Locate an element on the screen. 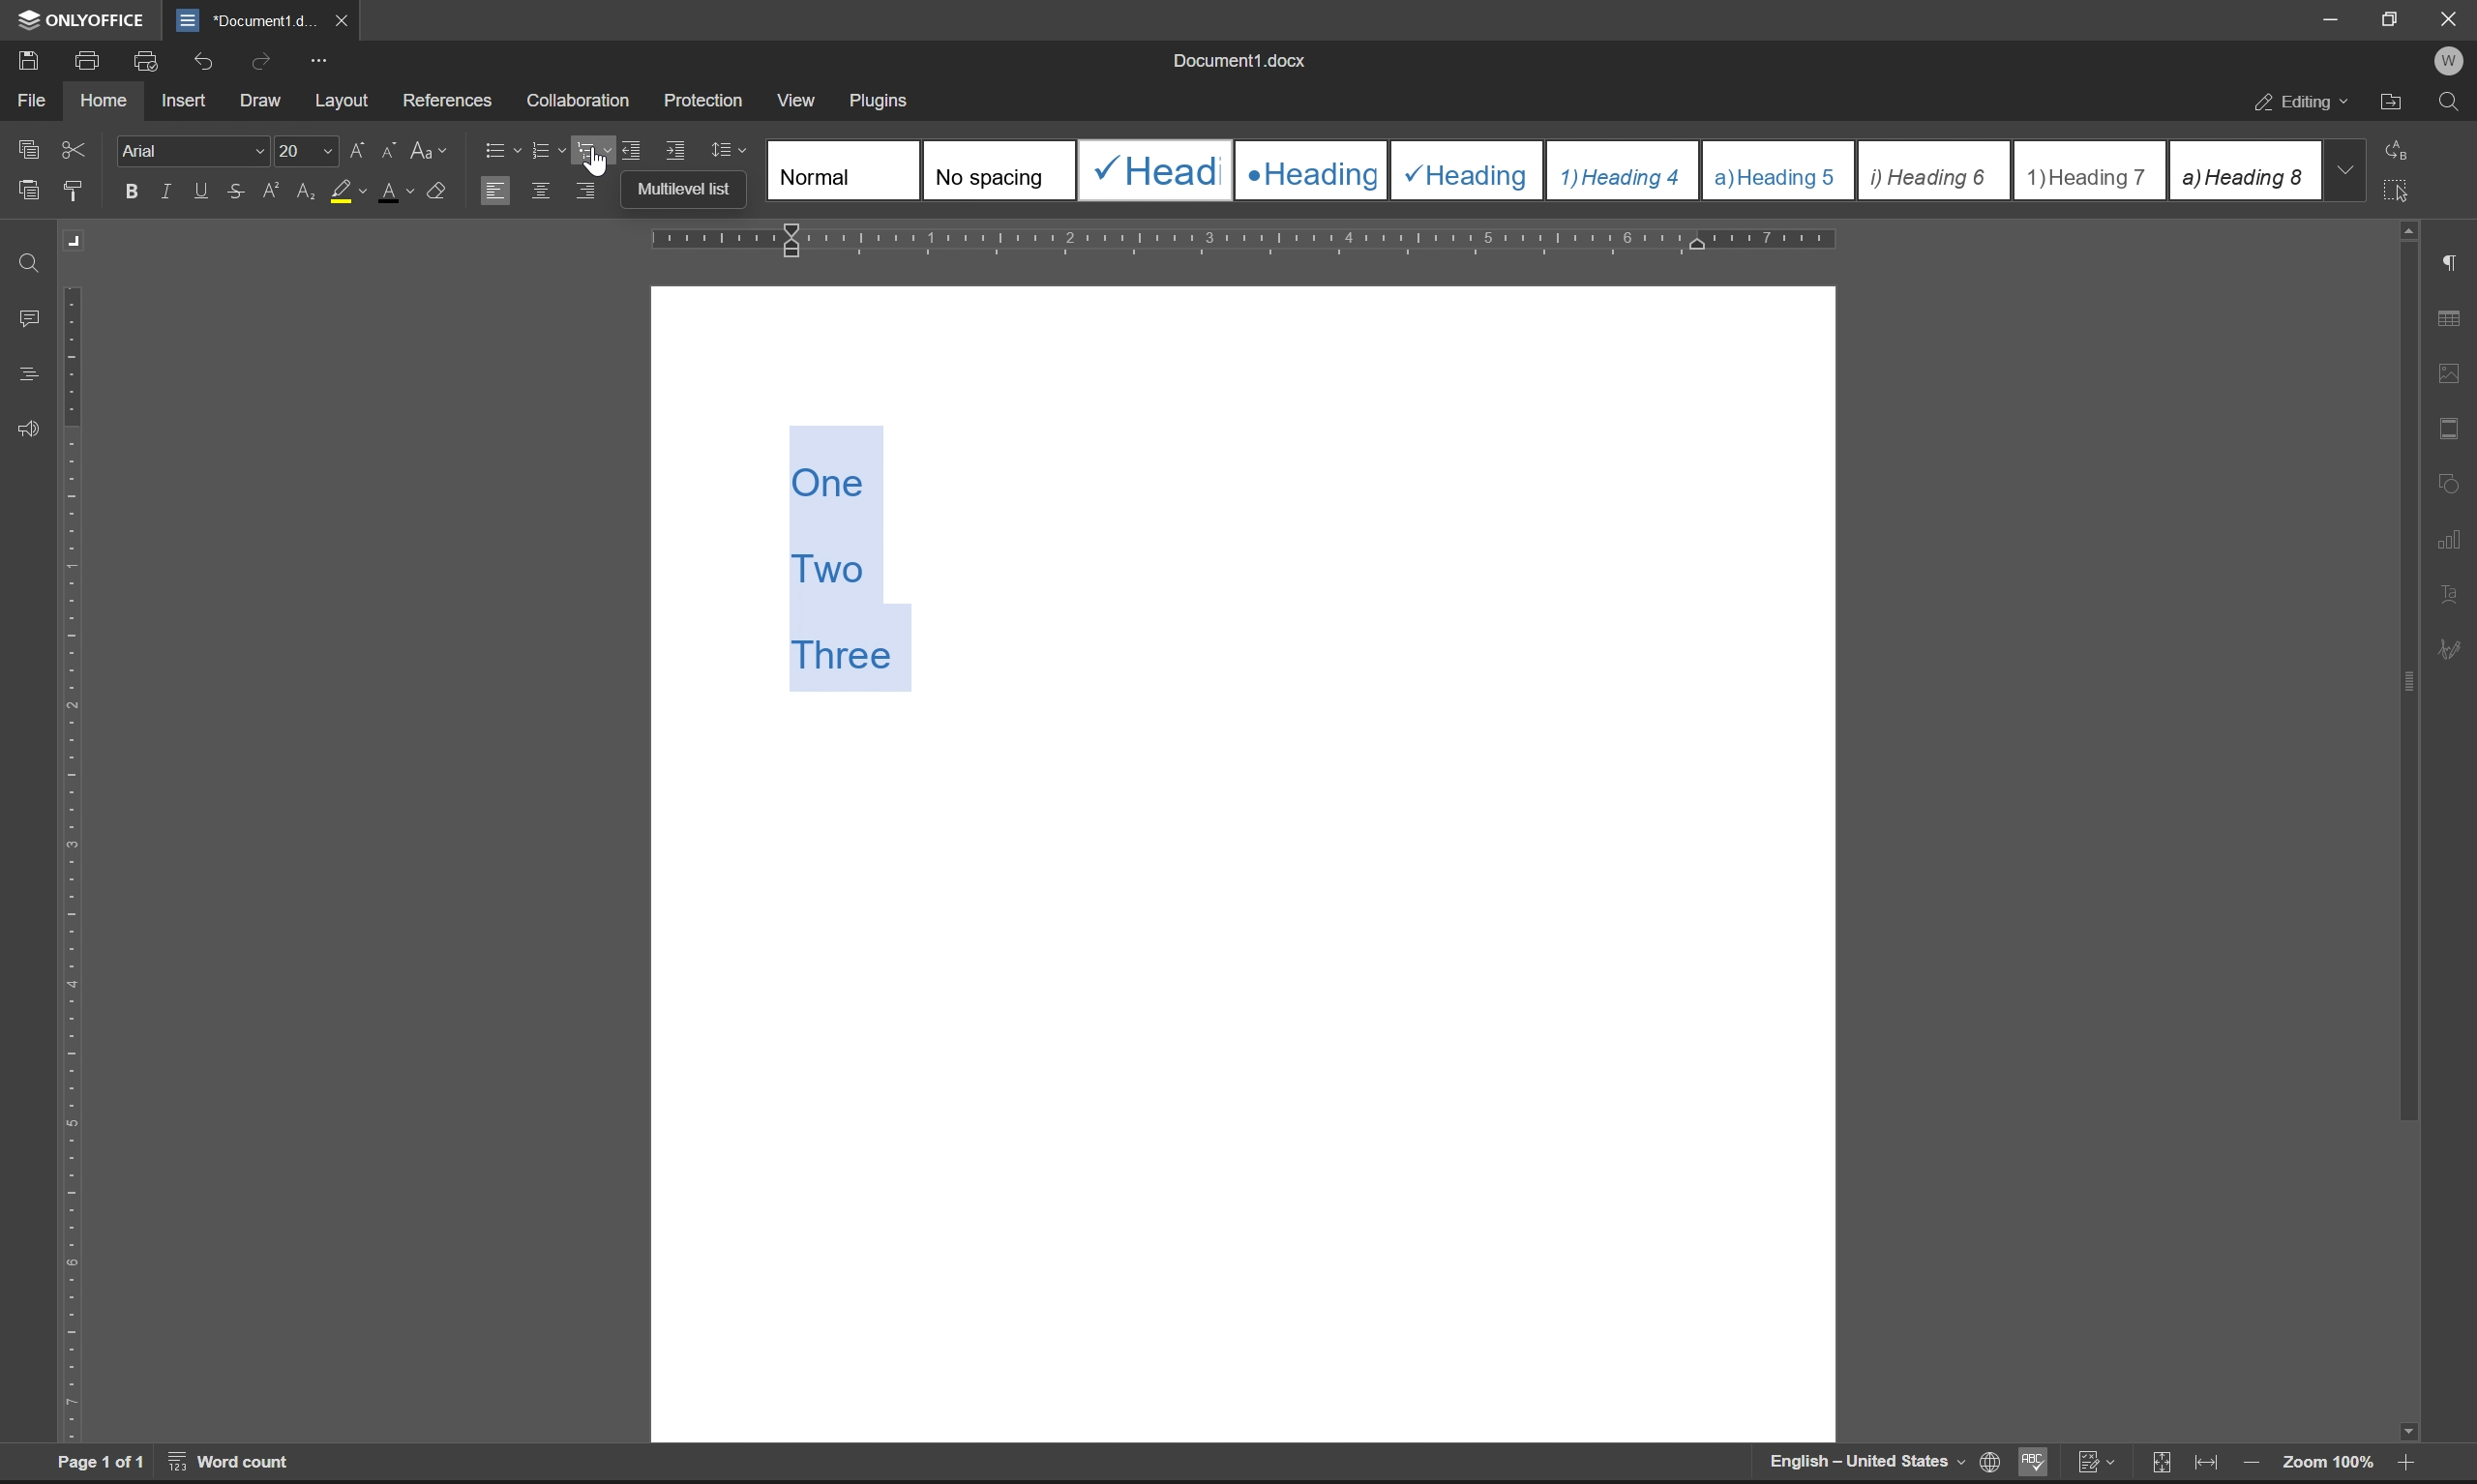 Image resolution: width=2477 pixels, height=1484 pixels. customize quick access toolbar is located at coordinates (318, 61).